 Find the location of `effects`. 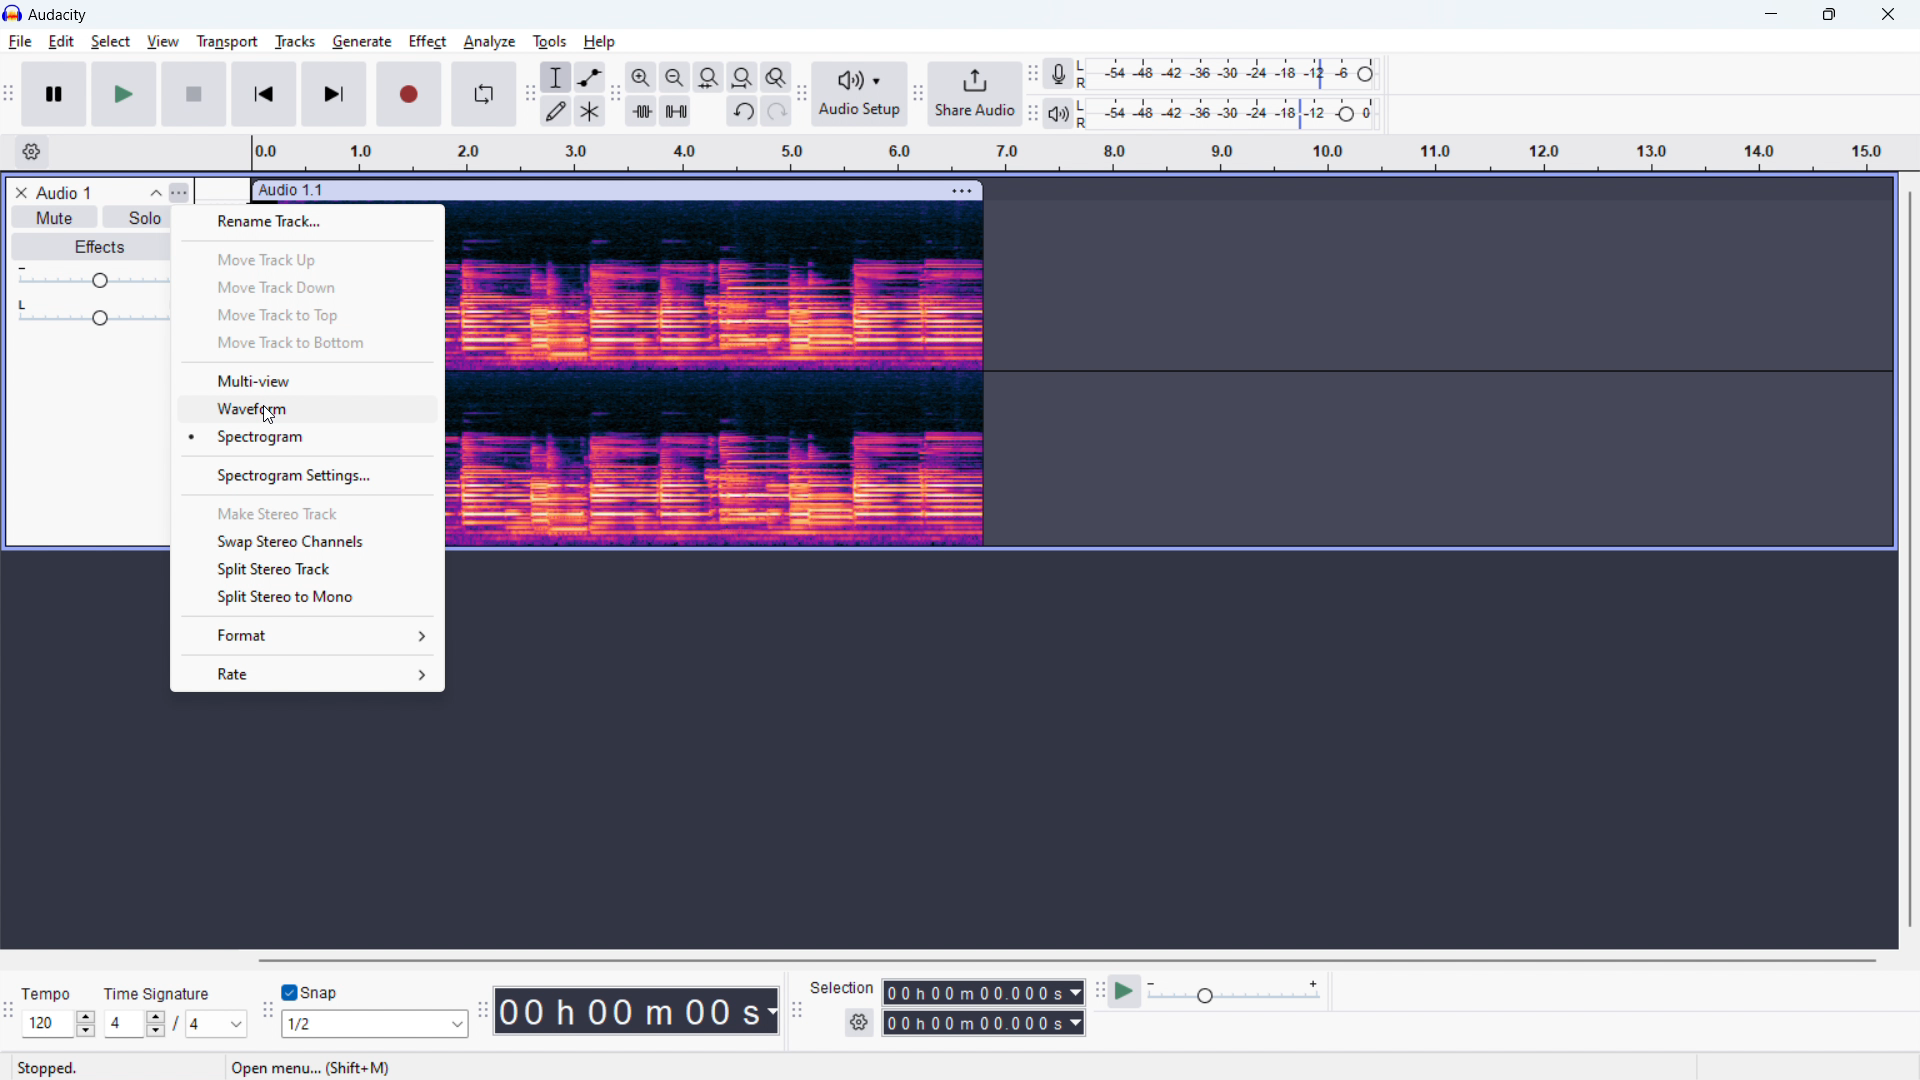

effects is located at coordinates (91, 248).